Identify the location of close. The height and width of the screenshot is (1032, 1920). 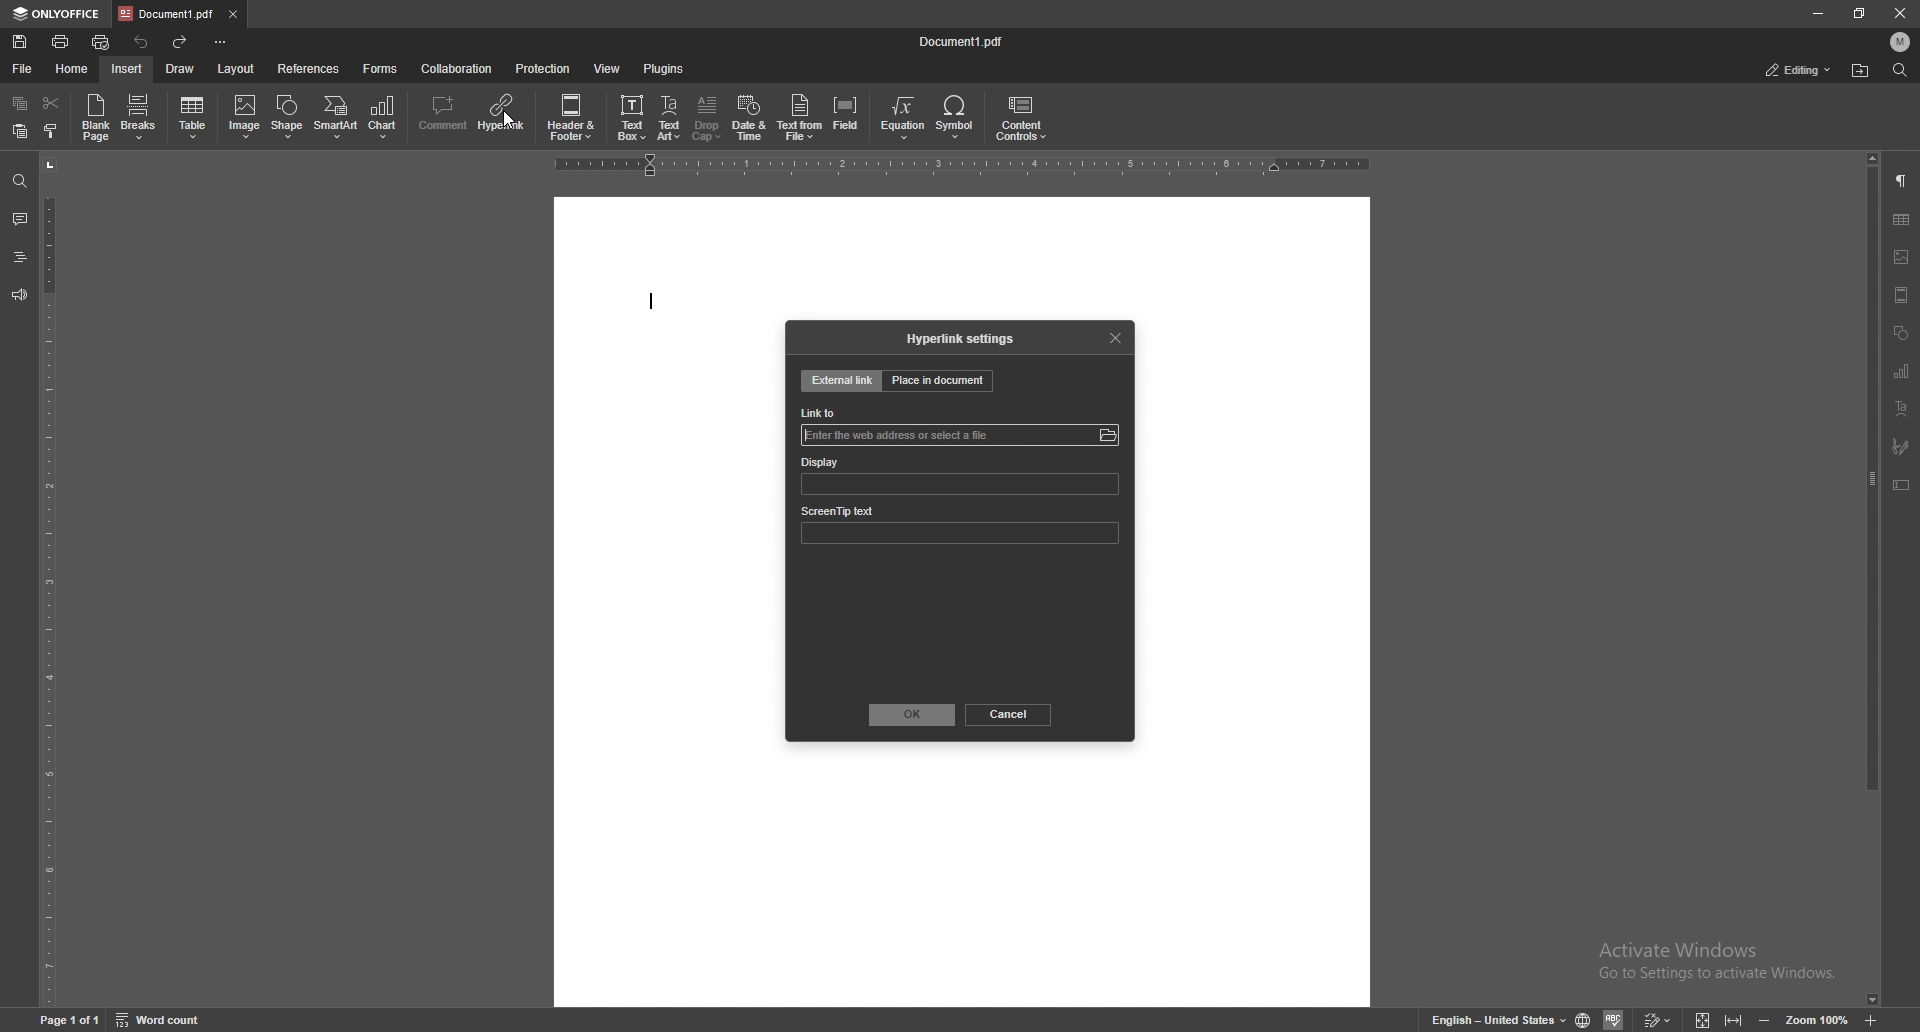
(1899, 13).